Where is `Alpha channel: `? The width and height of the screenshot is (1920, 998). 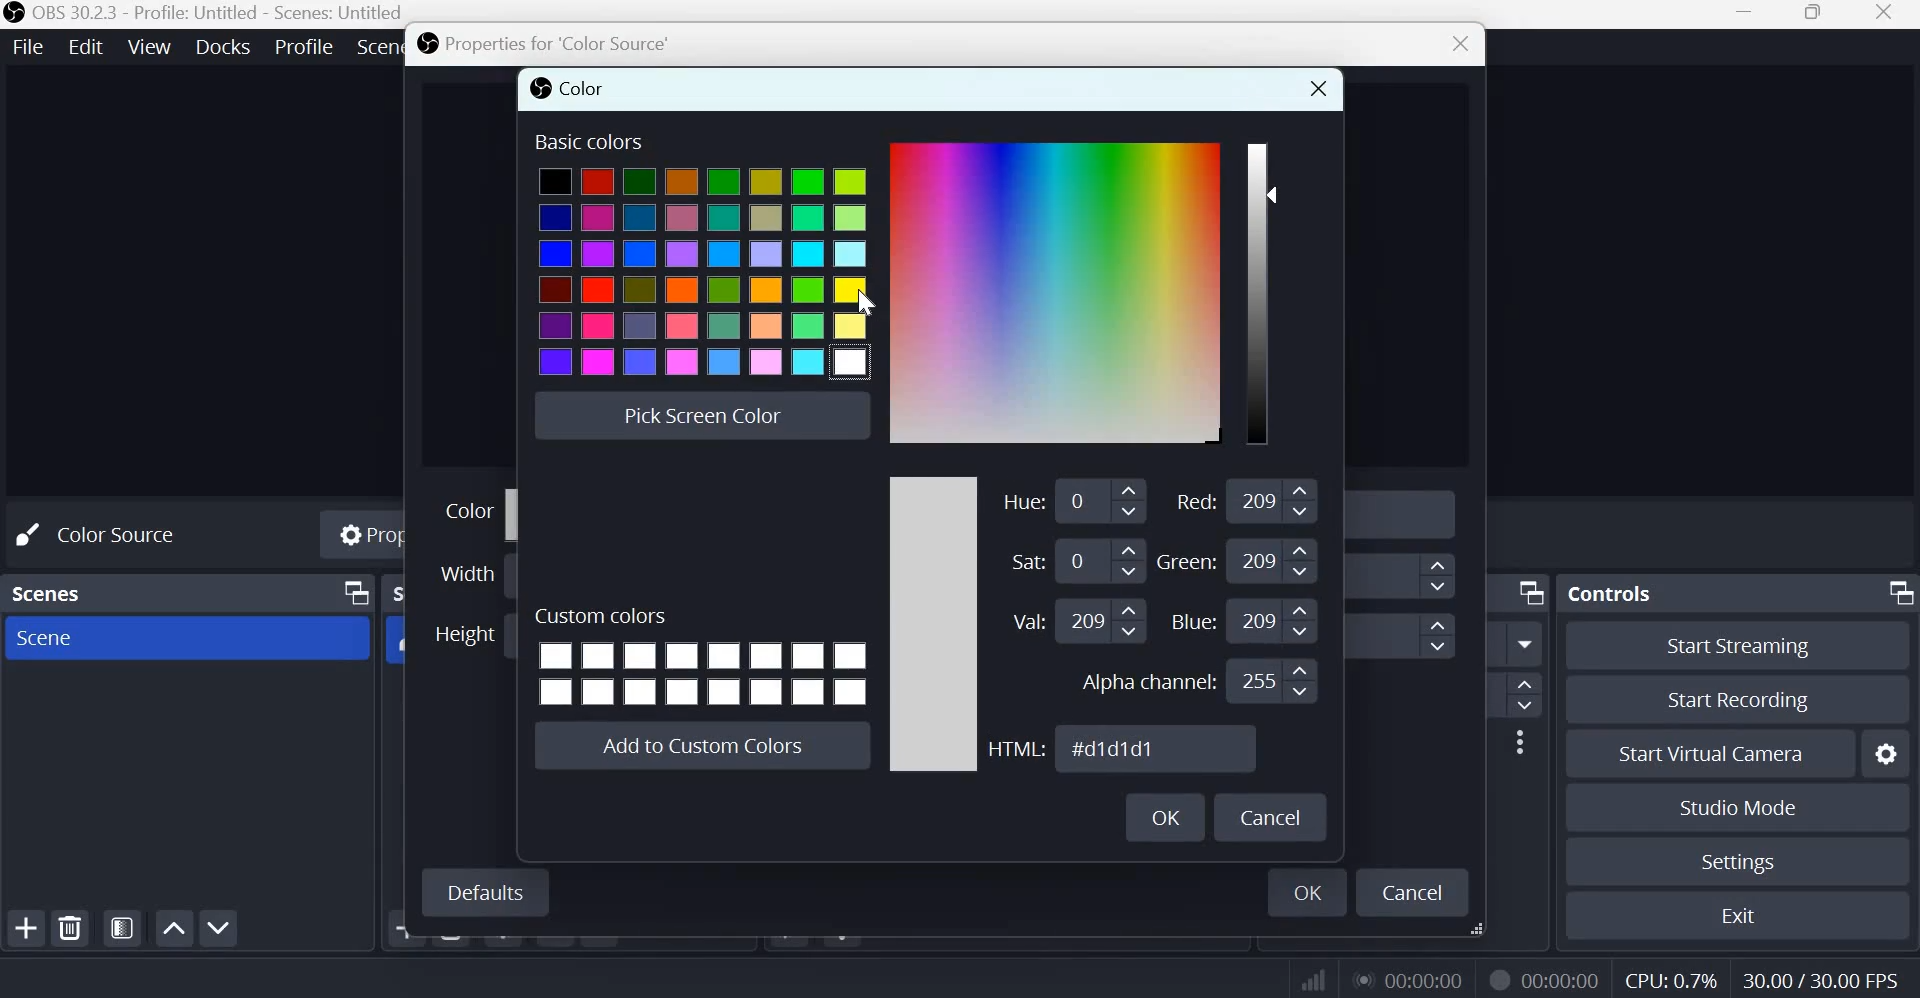
Alpha channel:  is located at coordinates (1152, 680).